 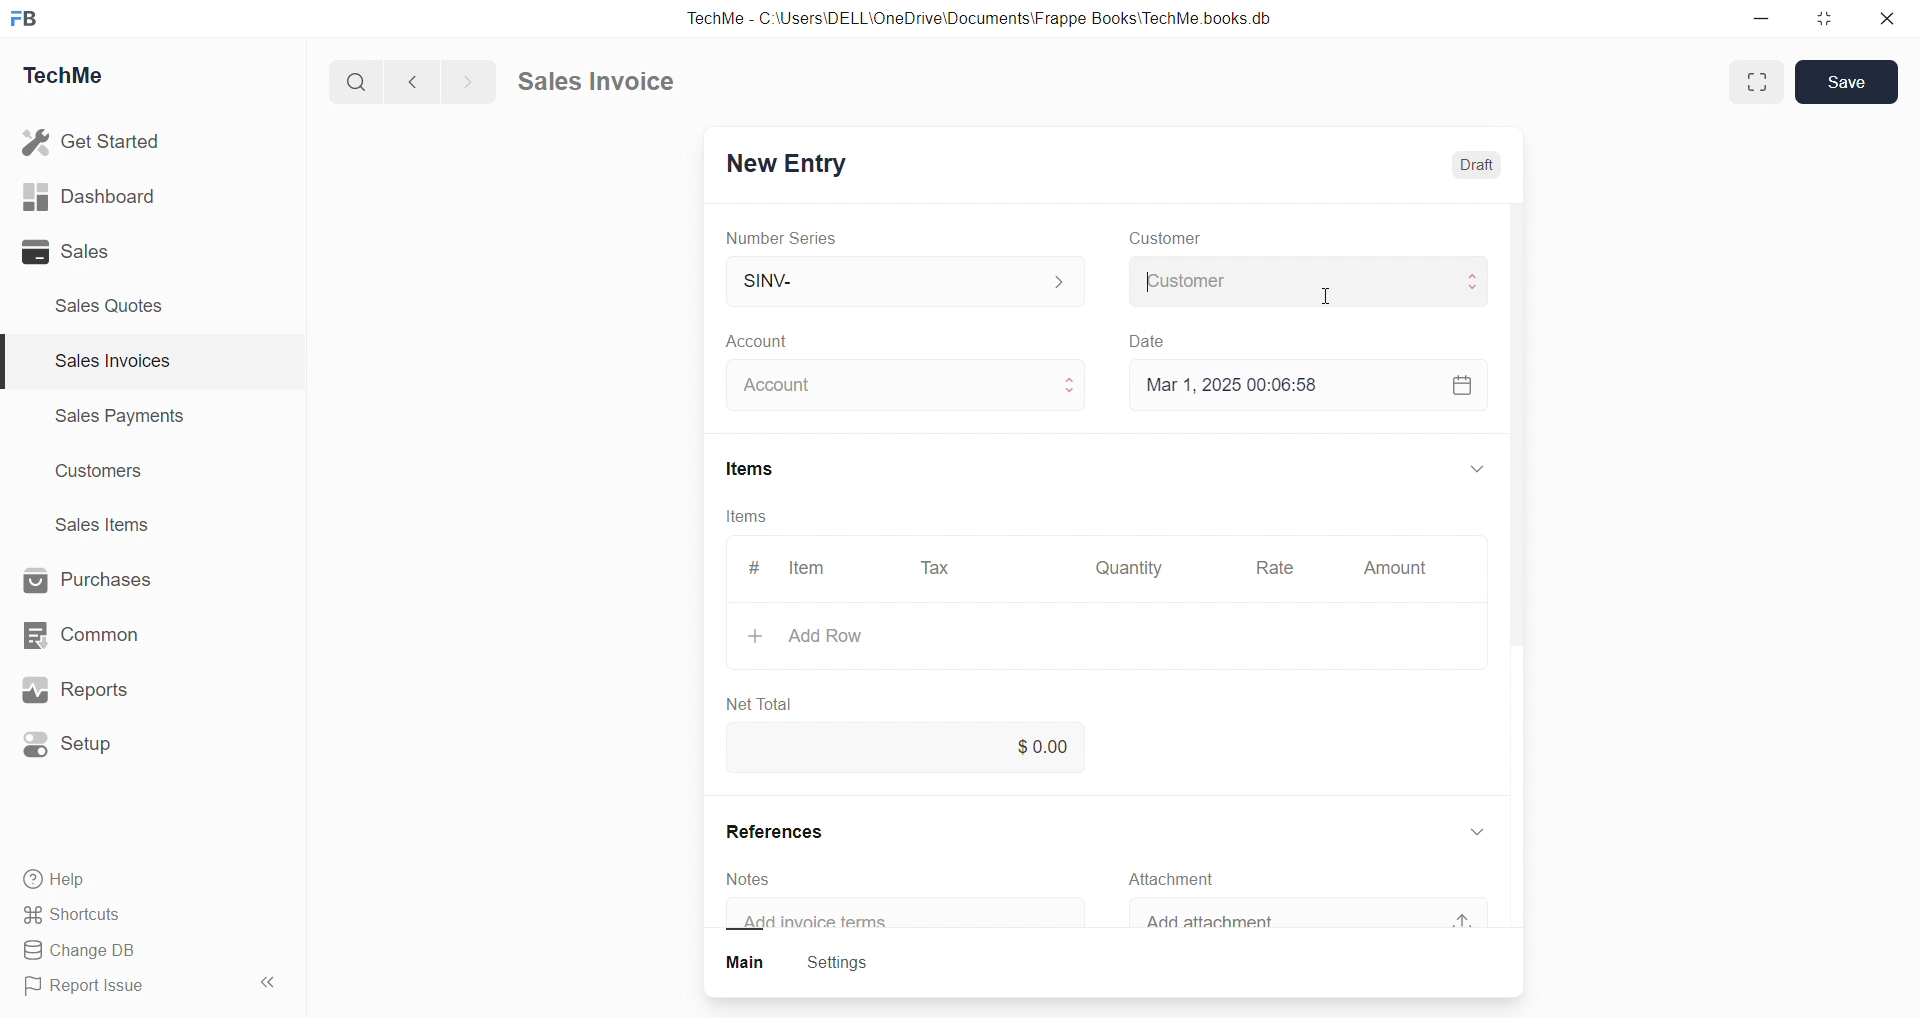 I want to click on + Add Row, so click(x=833, y=636).